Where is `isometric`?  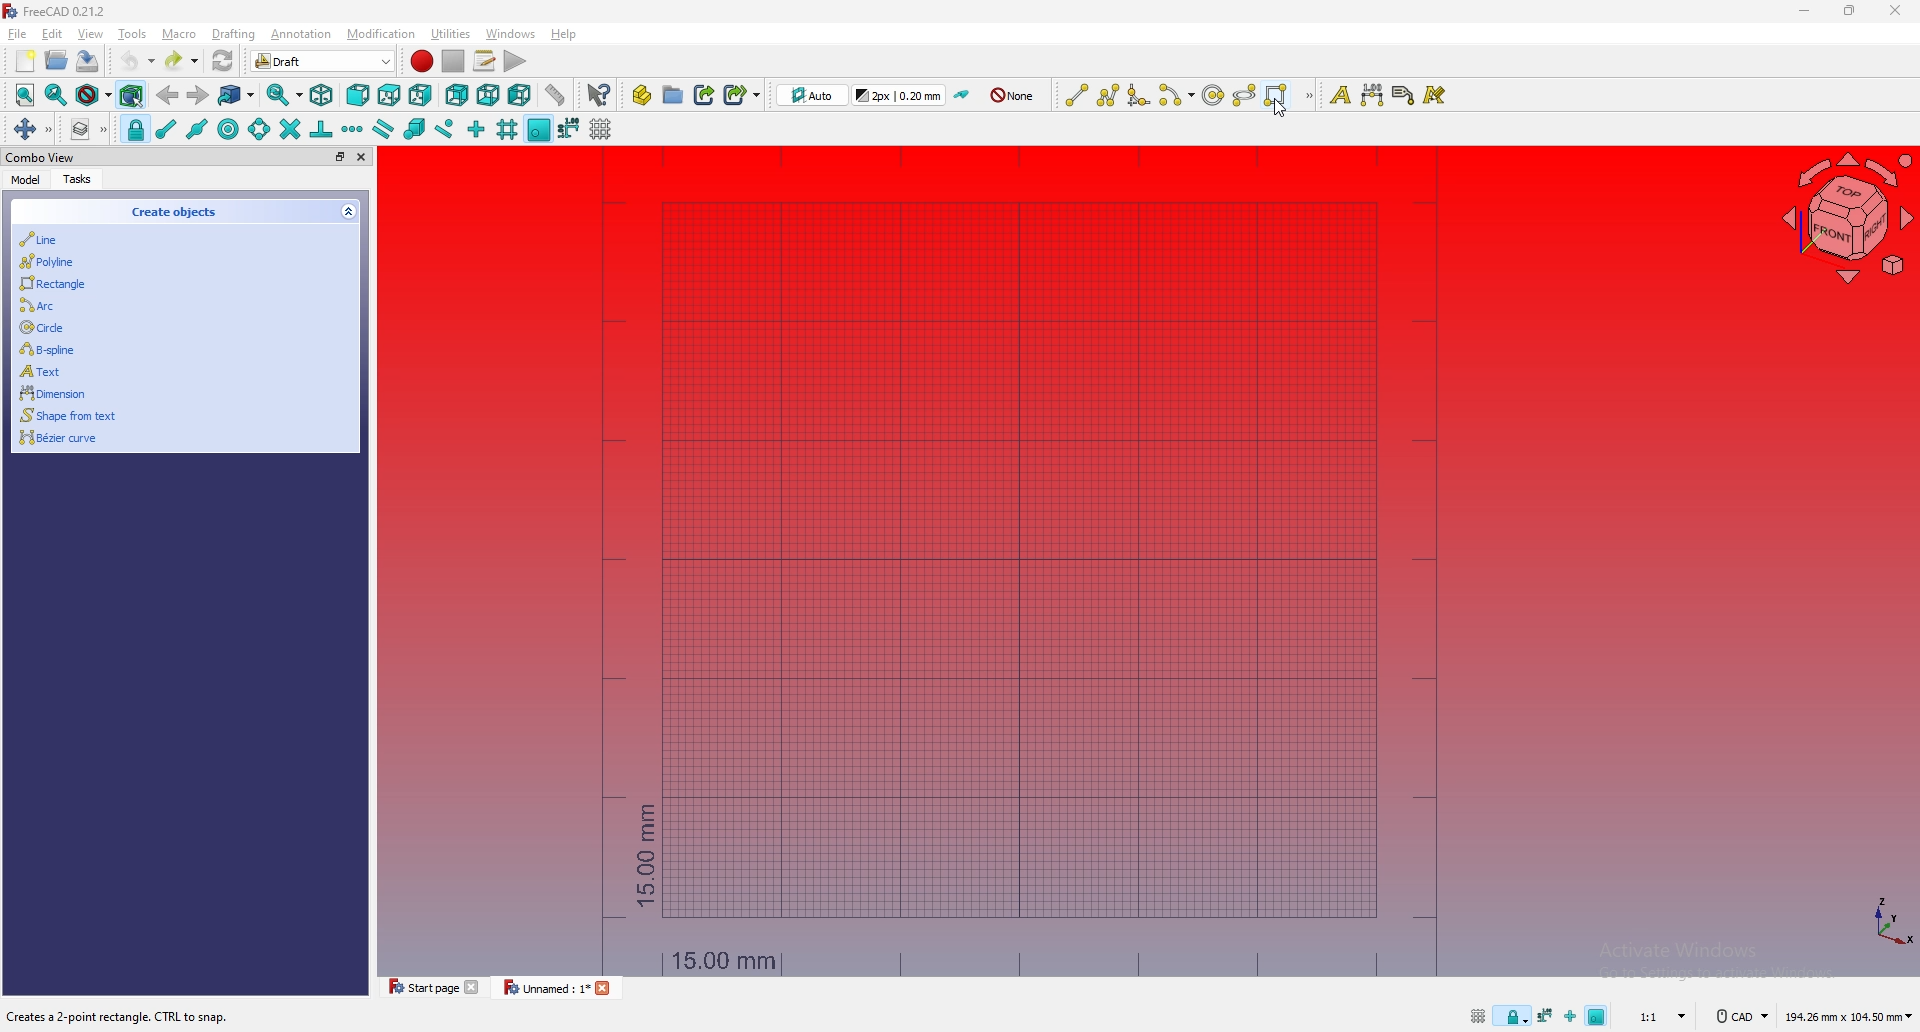 isometric is located at coordinates (322, 95).